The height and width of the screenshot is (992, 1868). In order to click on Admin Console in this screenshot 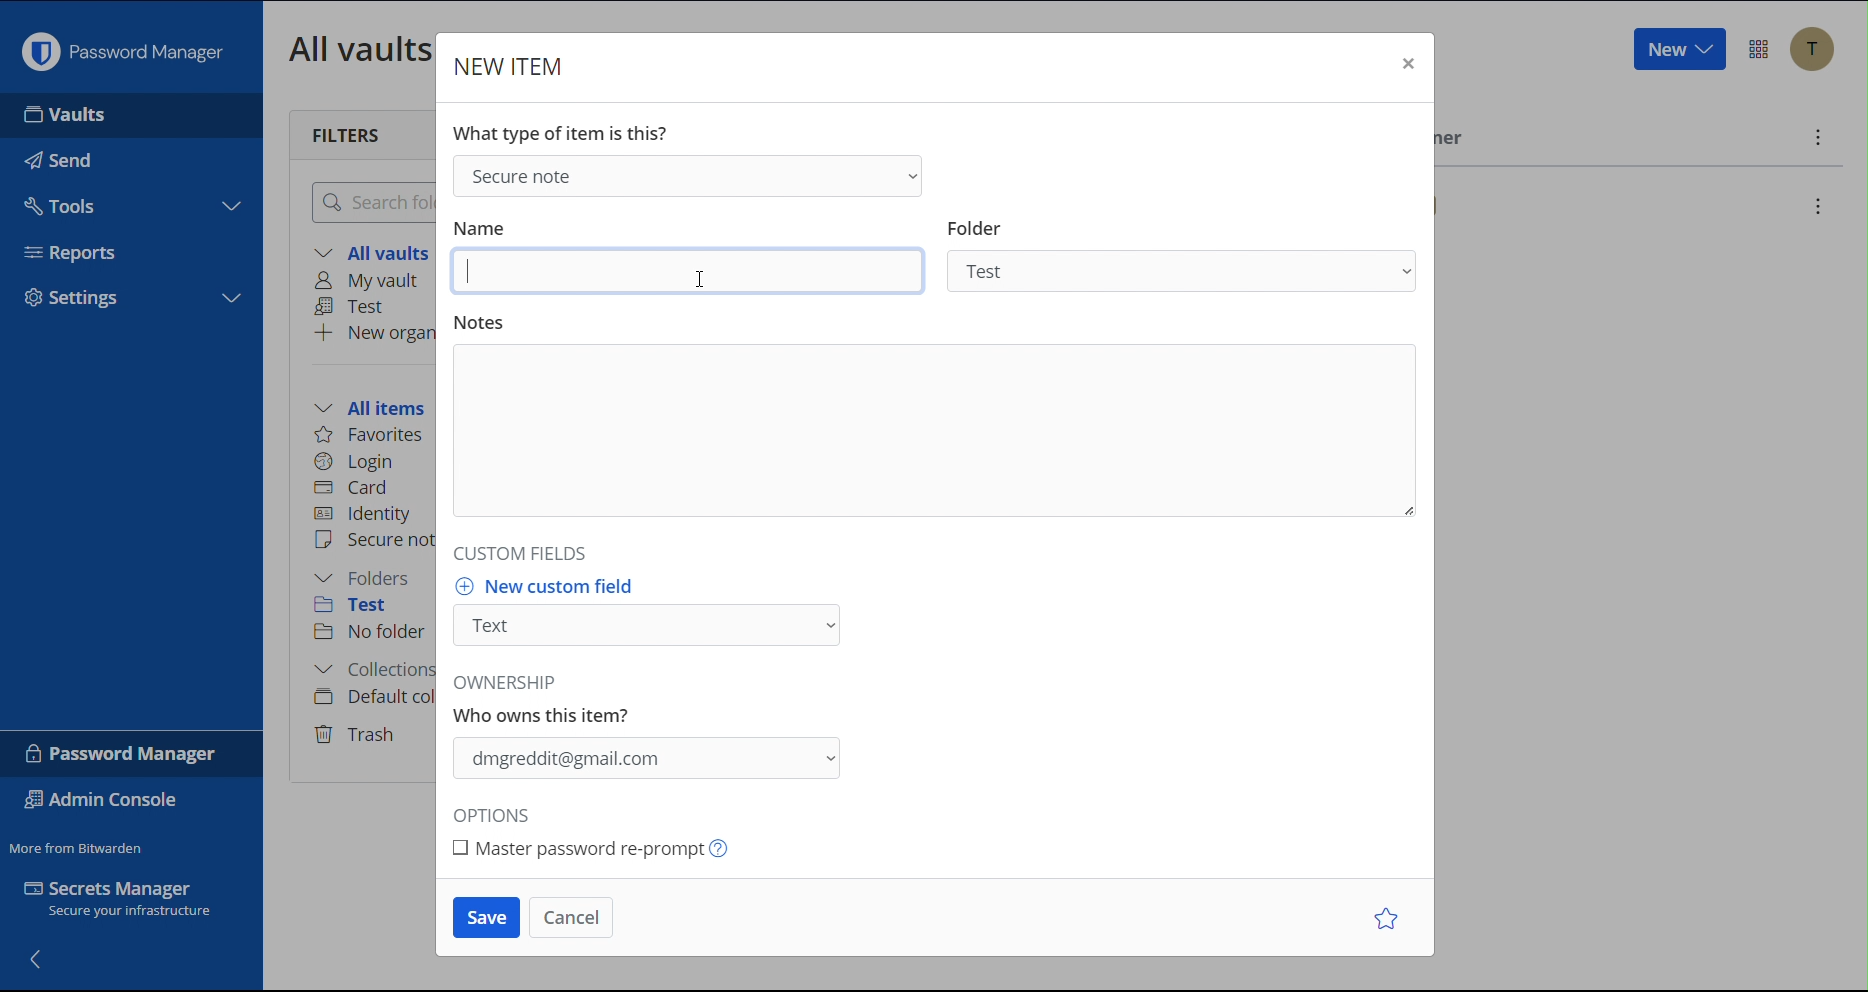, I will do `click(106, 802)`.